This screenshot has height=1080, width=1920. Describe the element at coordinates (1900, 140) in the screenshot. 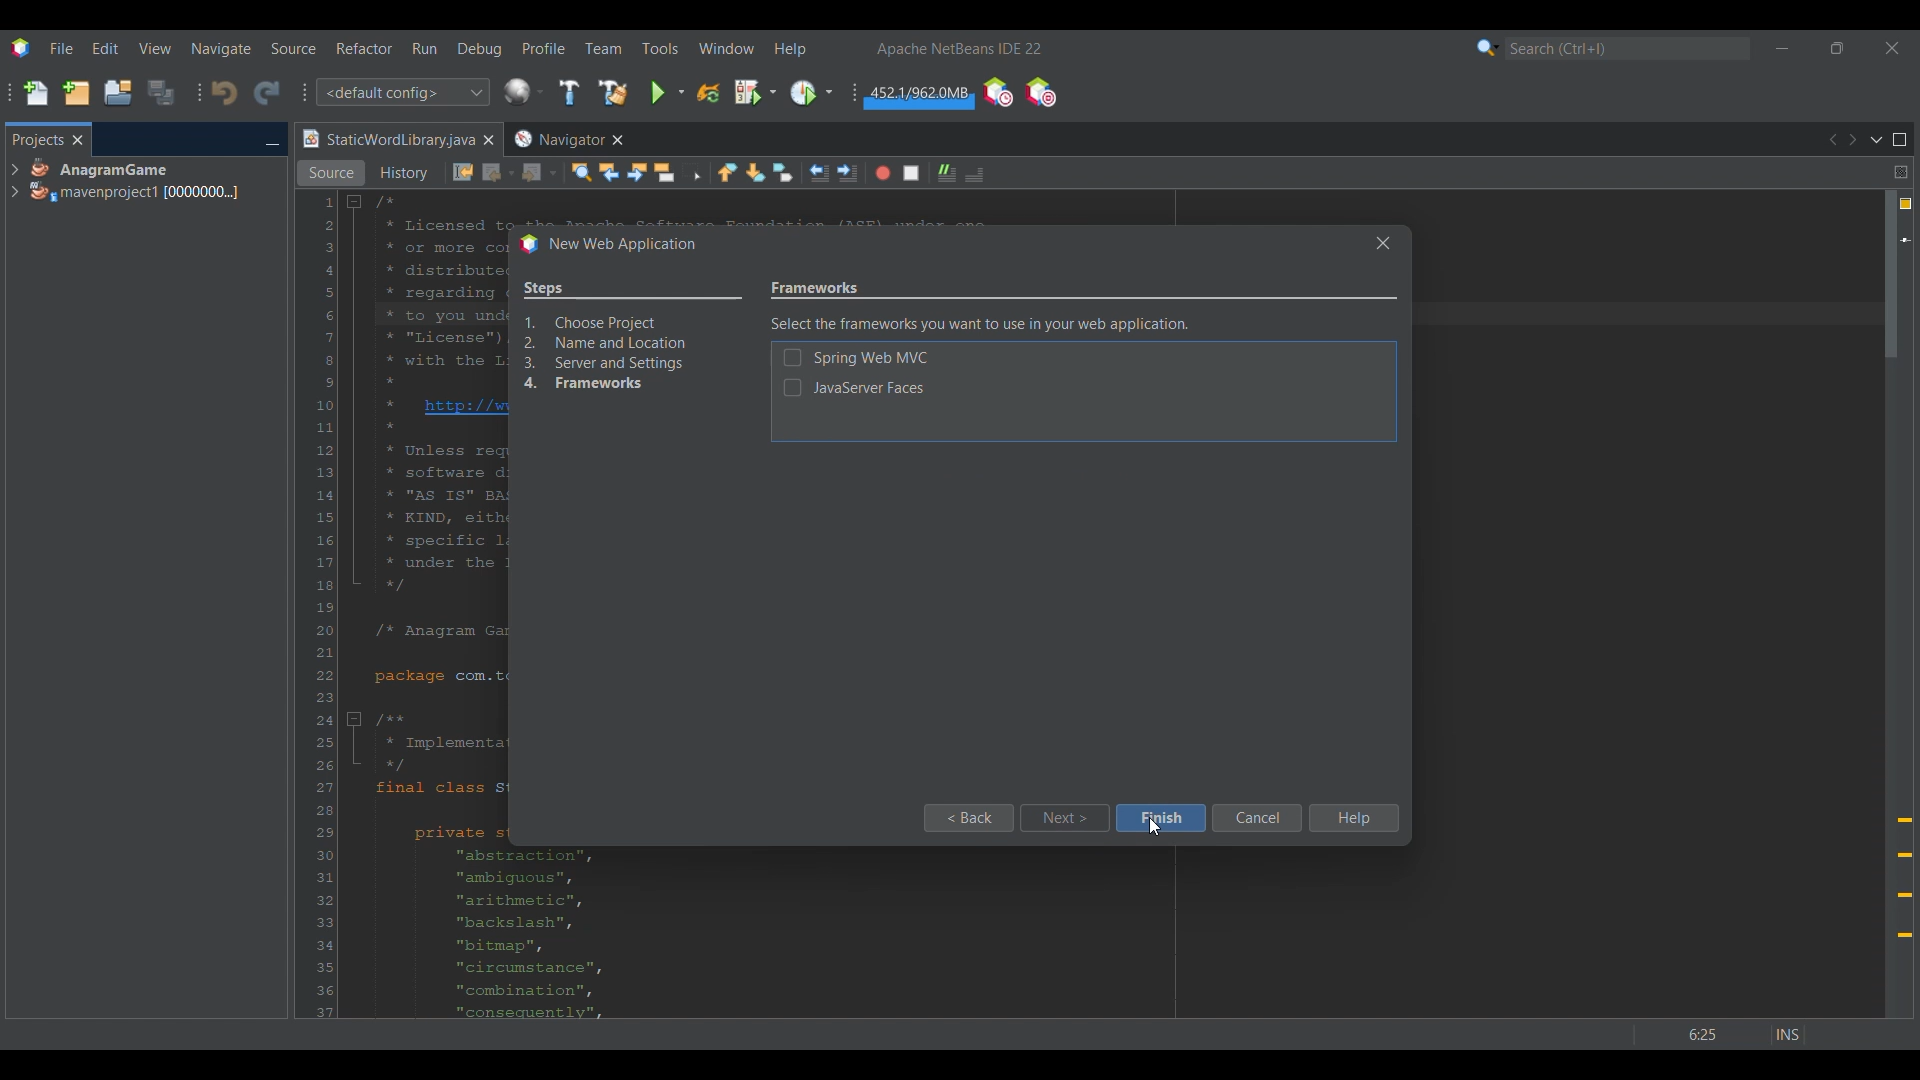

I see `Maximize window` at that location.